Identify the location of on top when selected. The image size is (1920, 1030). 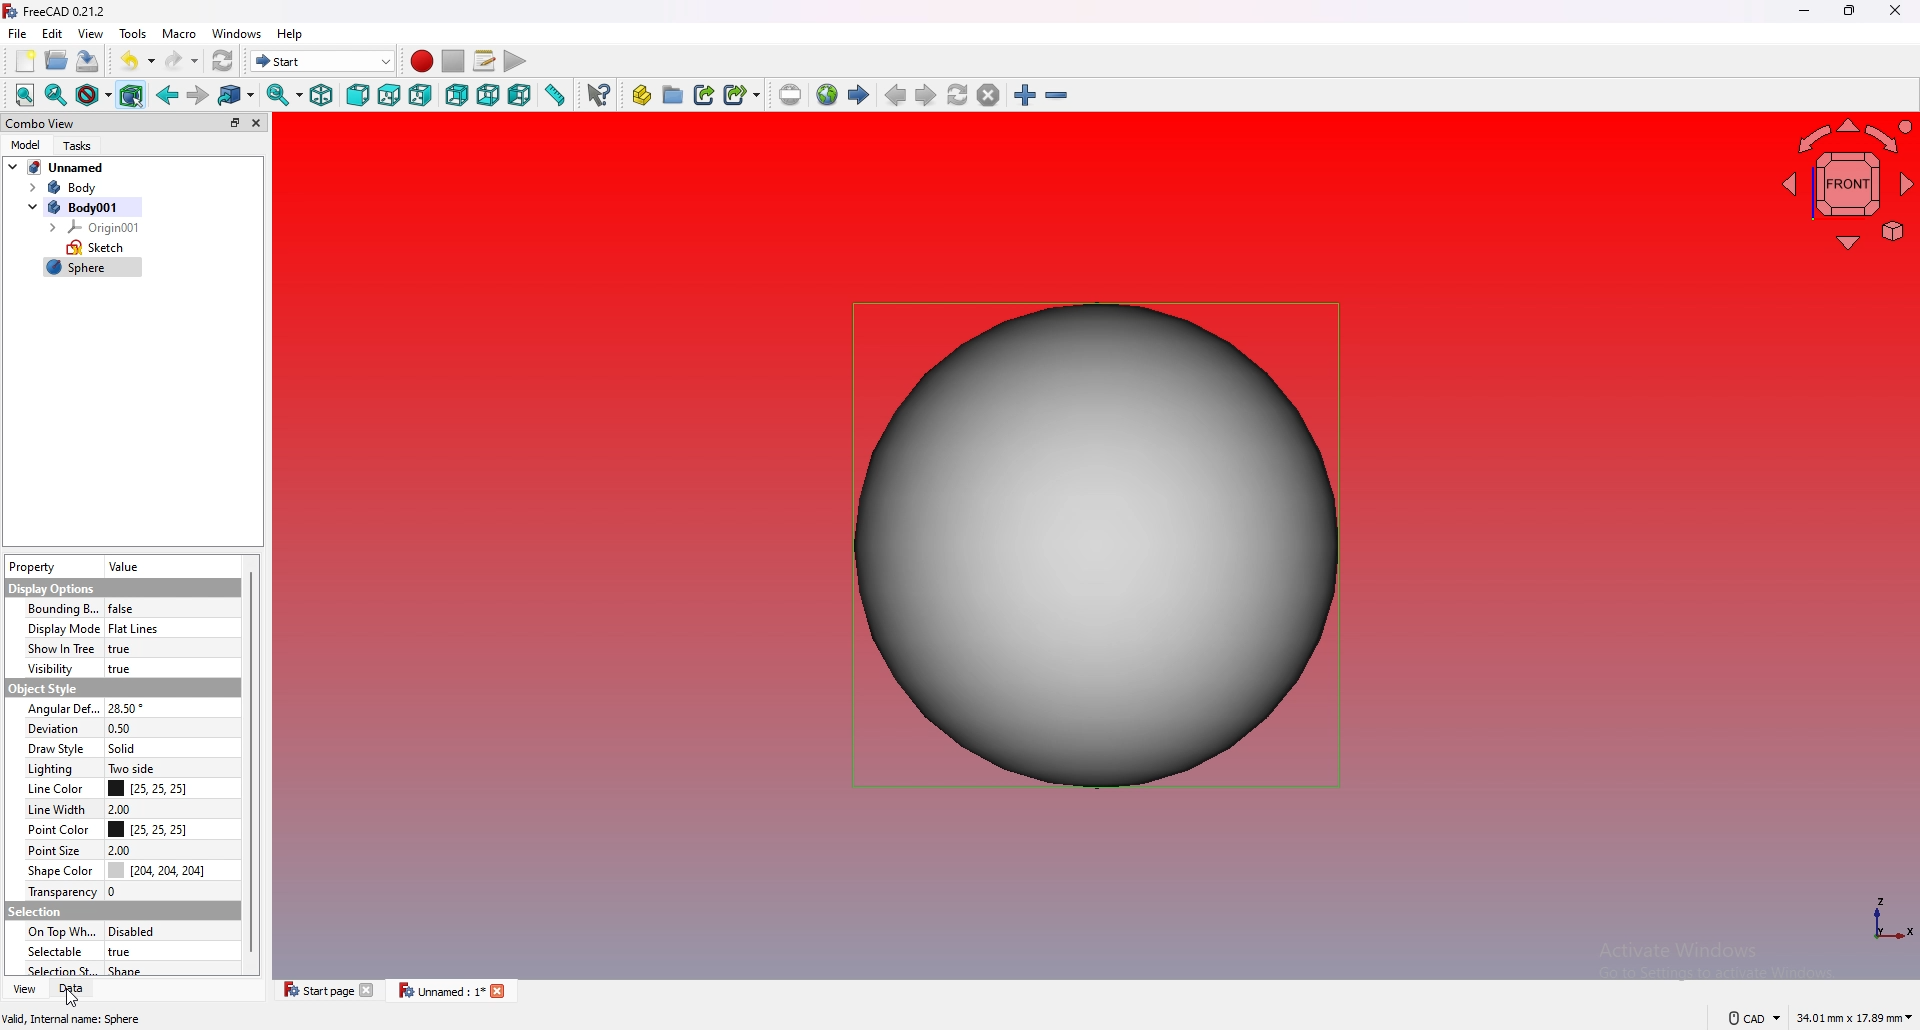
(120, 931).